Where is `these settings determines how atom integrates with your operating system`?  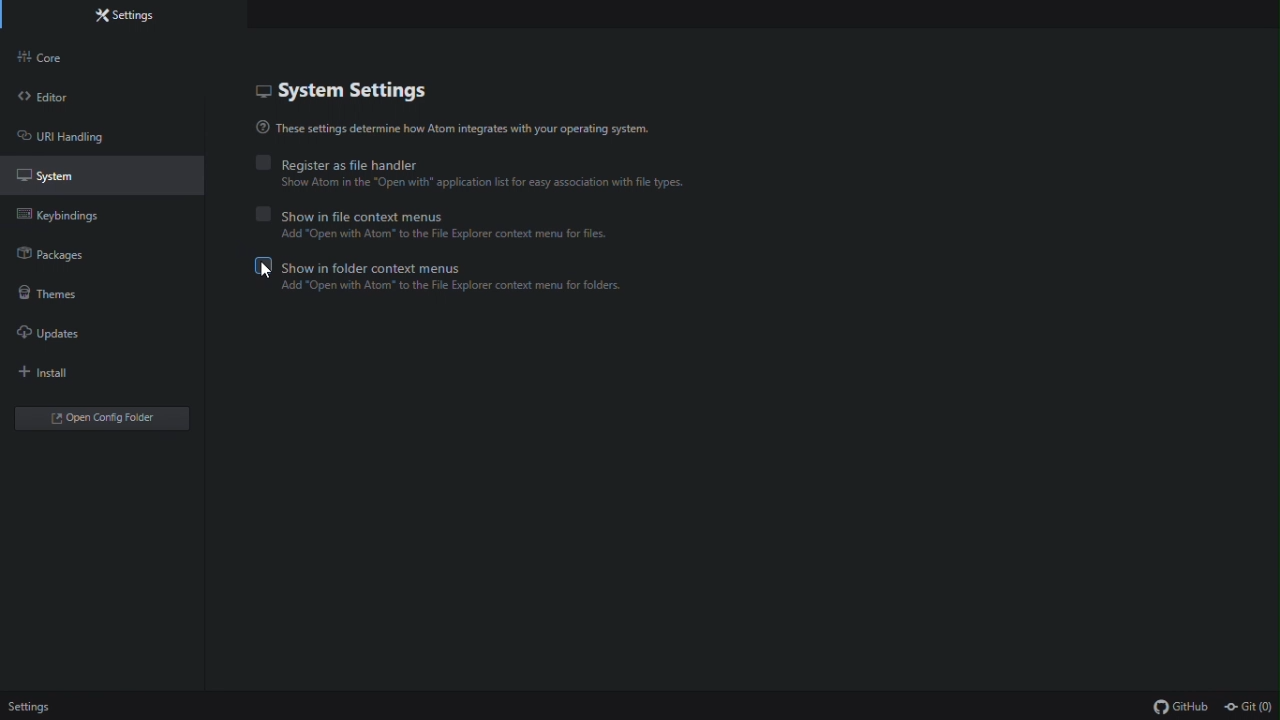
these settings determines how atom integrates with your operating system is located at coordinates (460, 132).